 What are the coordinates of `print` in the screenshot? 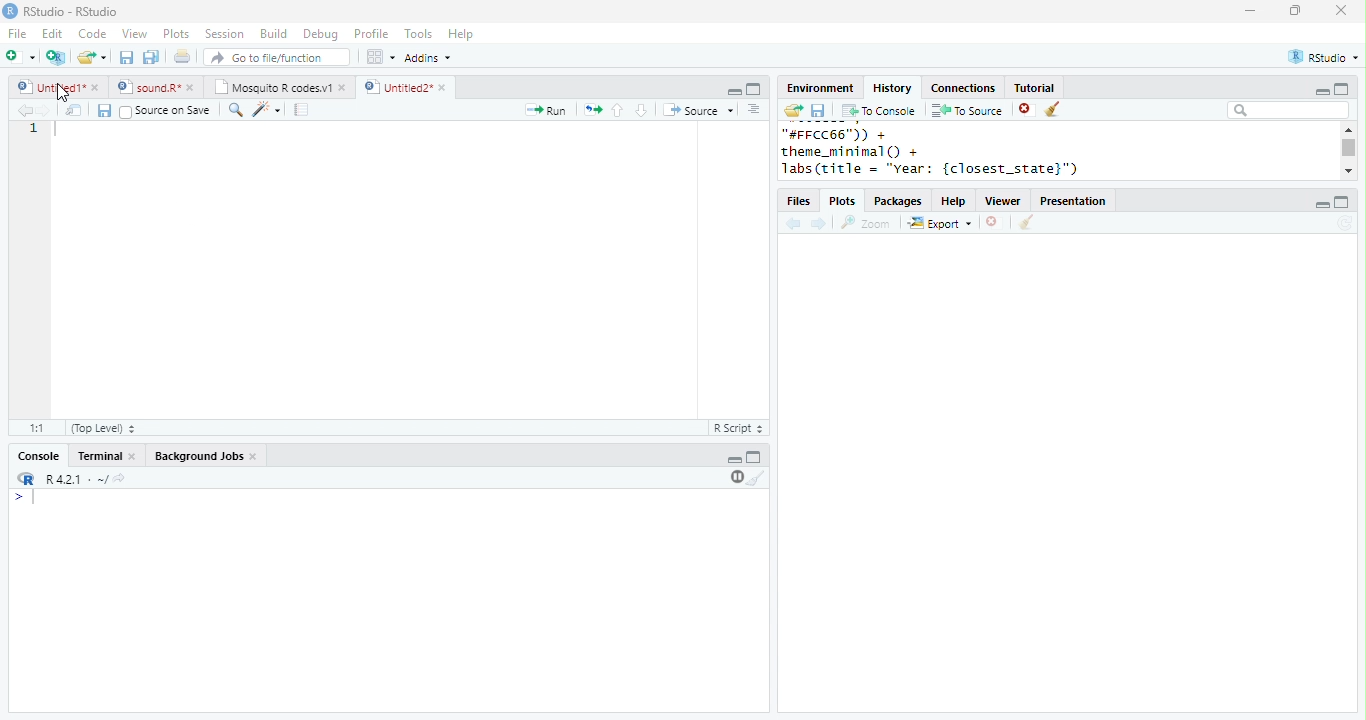 It's located at (181, 56).